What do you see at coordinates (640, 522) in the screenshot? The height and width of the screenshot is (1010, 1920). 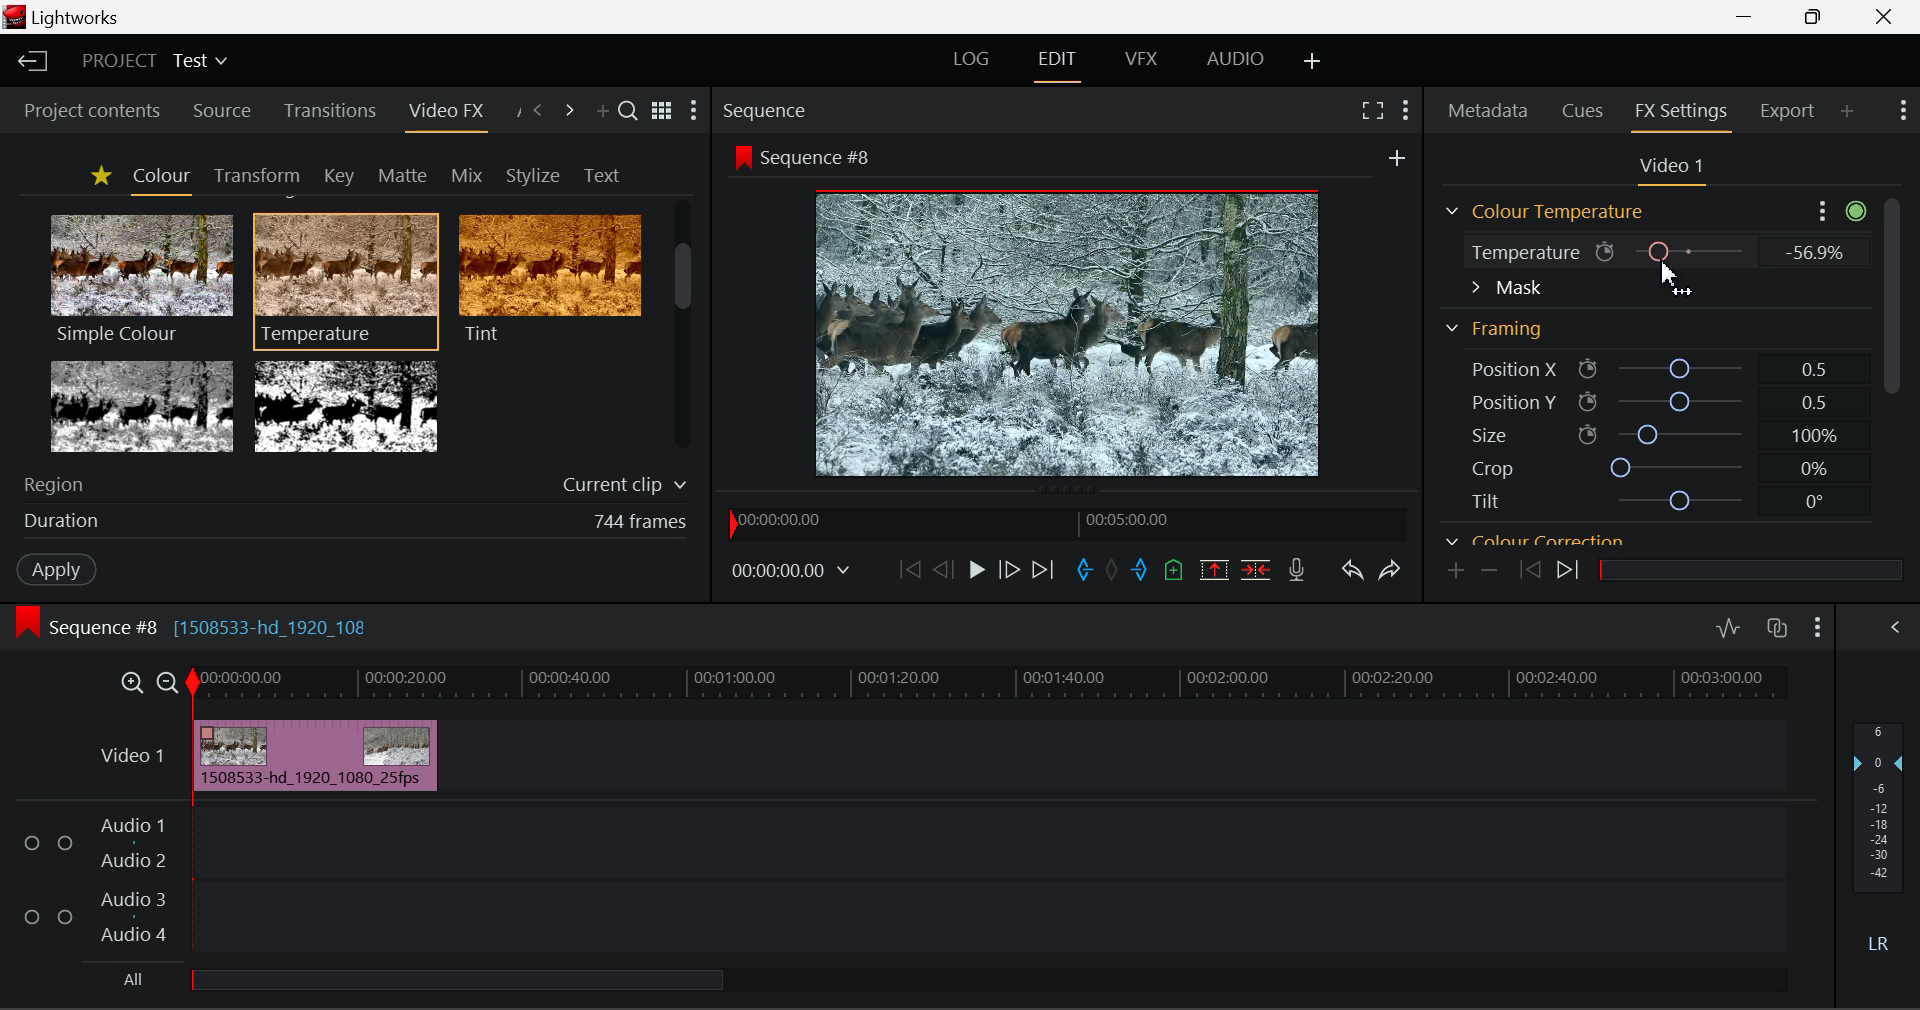 I see `744 frames` at bounding box center [640, 522].